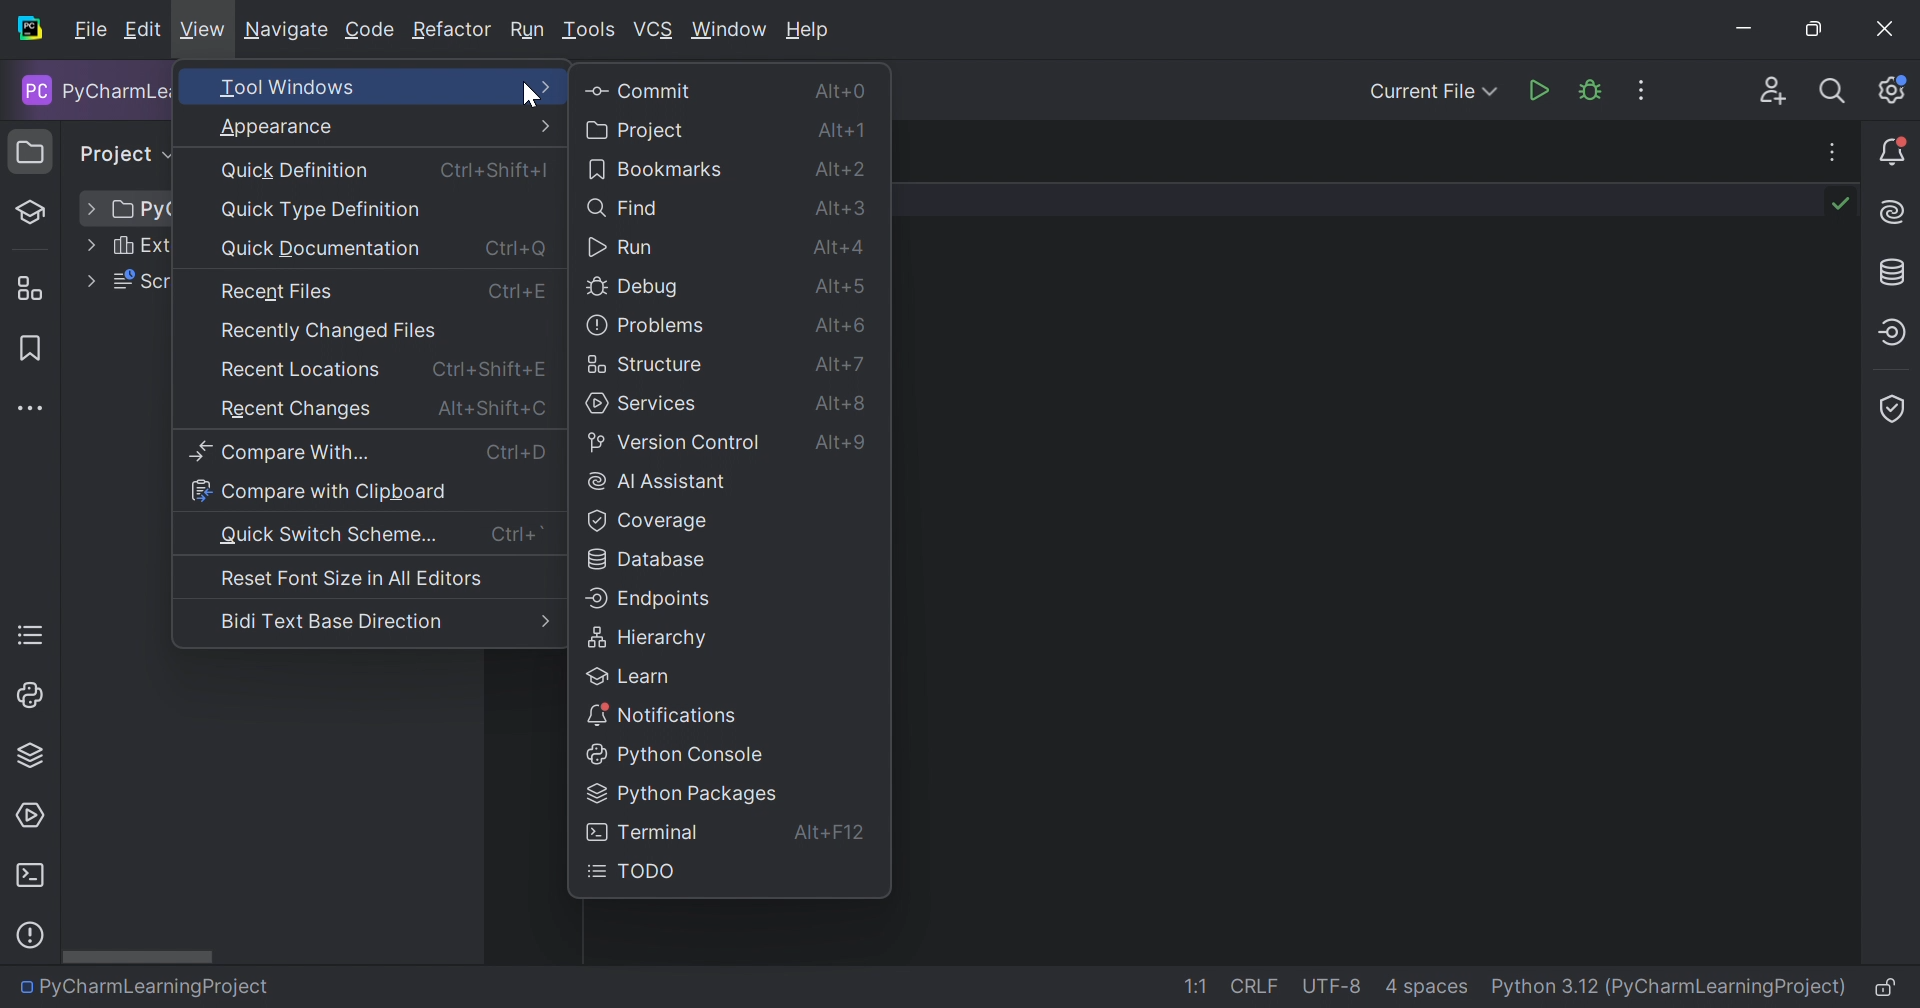 Image resolution: width=1920 pixels, height=1008 pixels. Describe the element at coordinates (810, 30) in the screenshot. I see `Help` at that location.